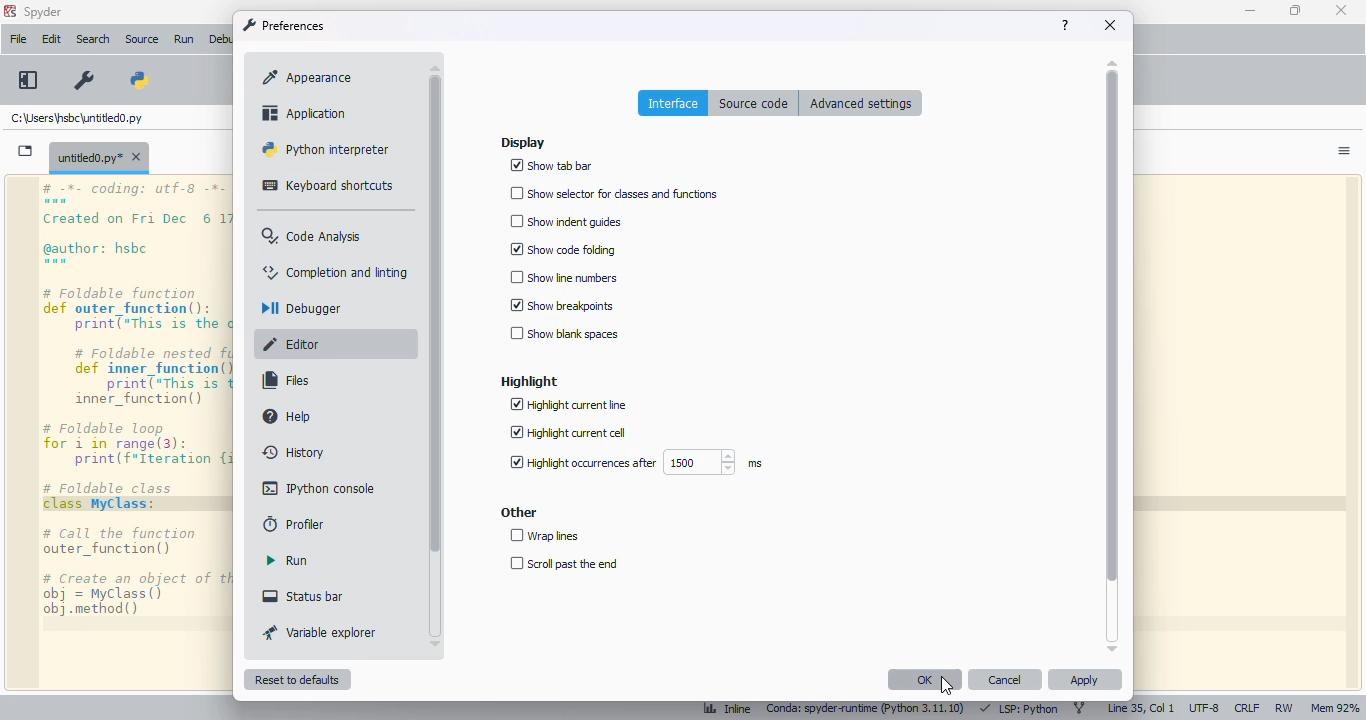 This screenshot has width=1366, height=720. Describe the element at coordinates (1295, 10) in the screenshot. I see `maximize` at that location.